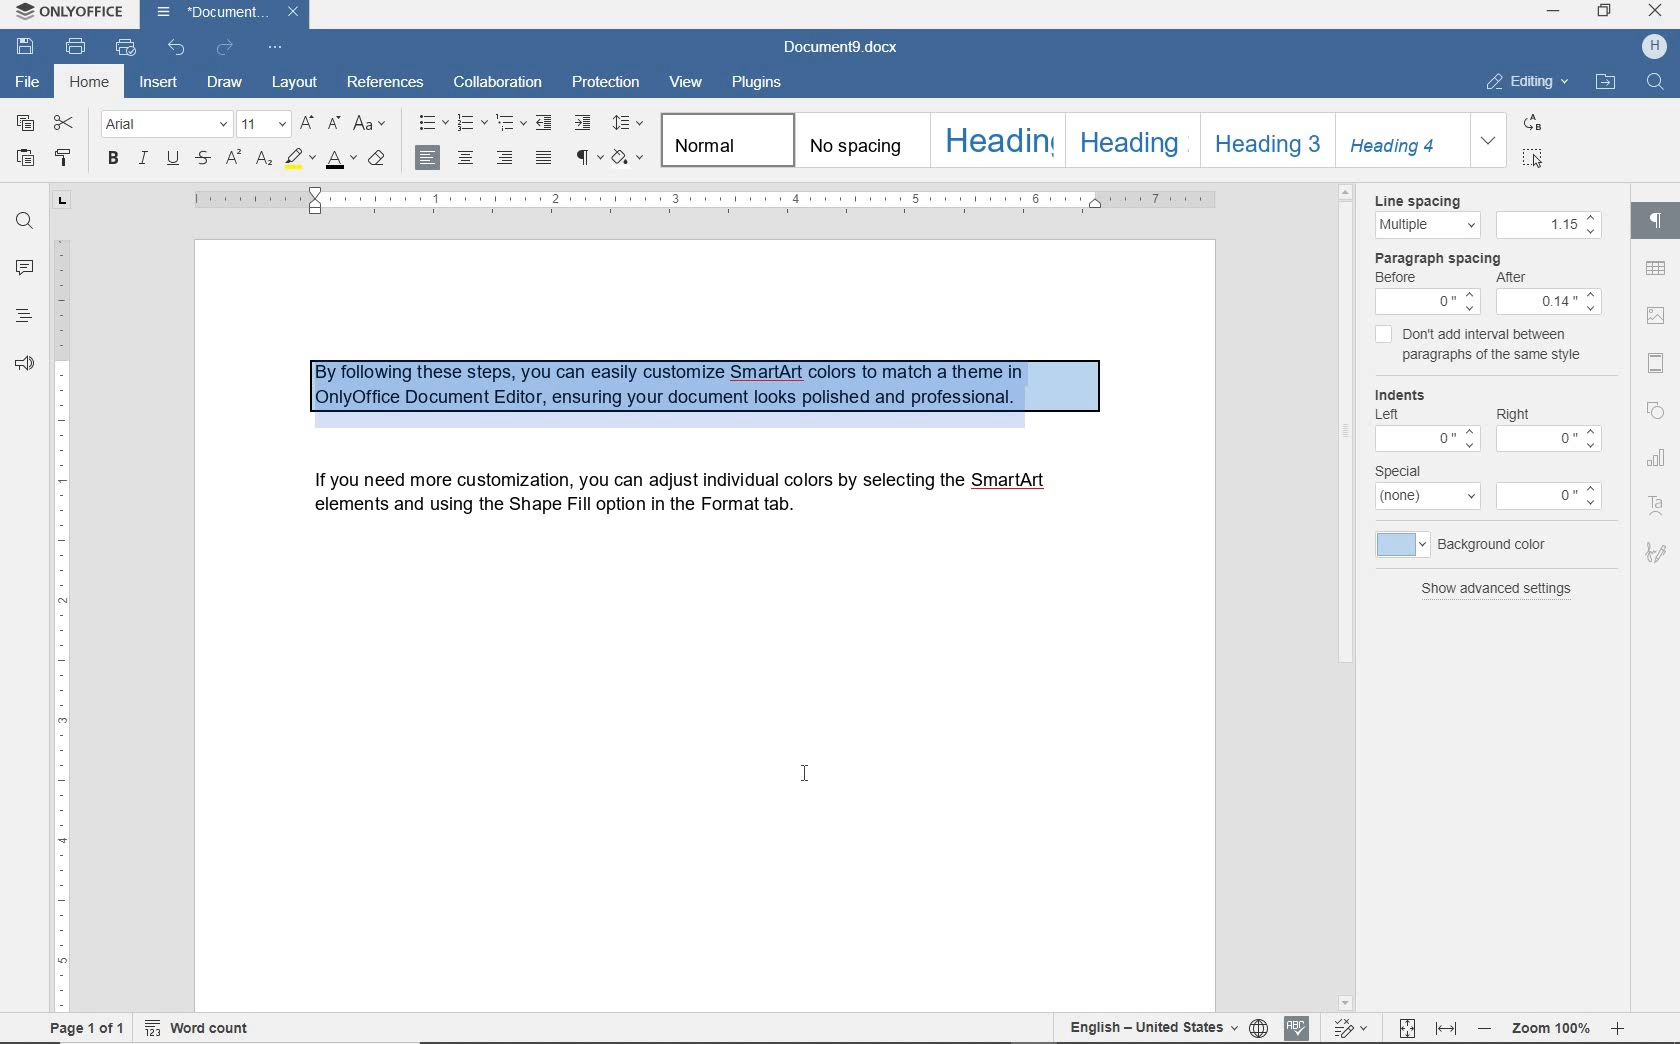  What do you see at coordinates (1657, 314) in the screenshot?
I see `image` at bounding box center [1657, 314].